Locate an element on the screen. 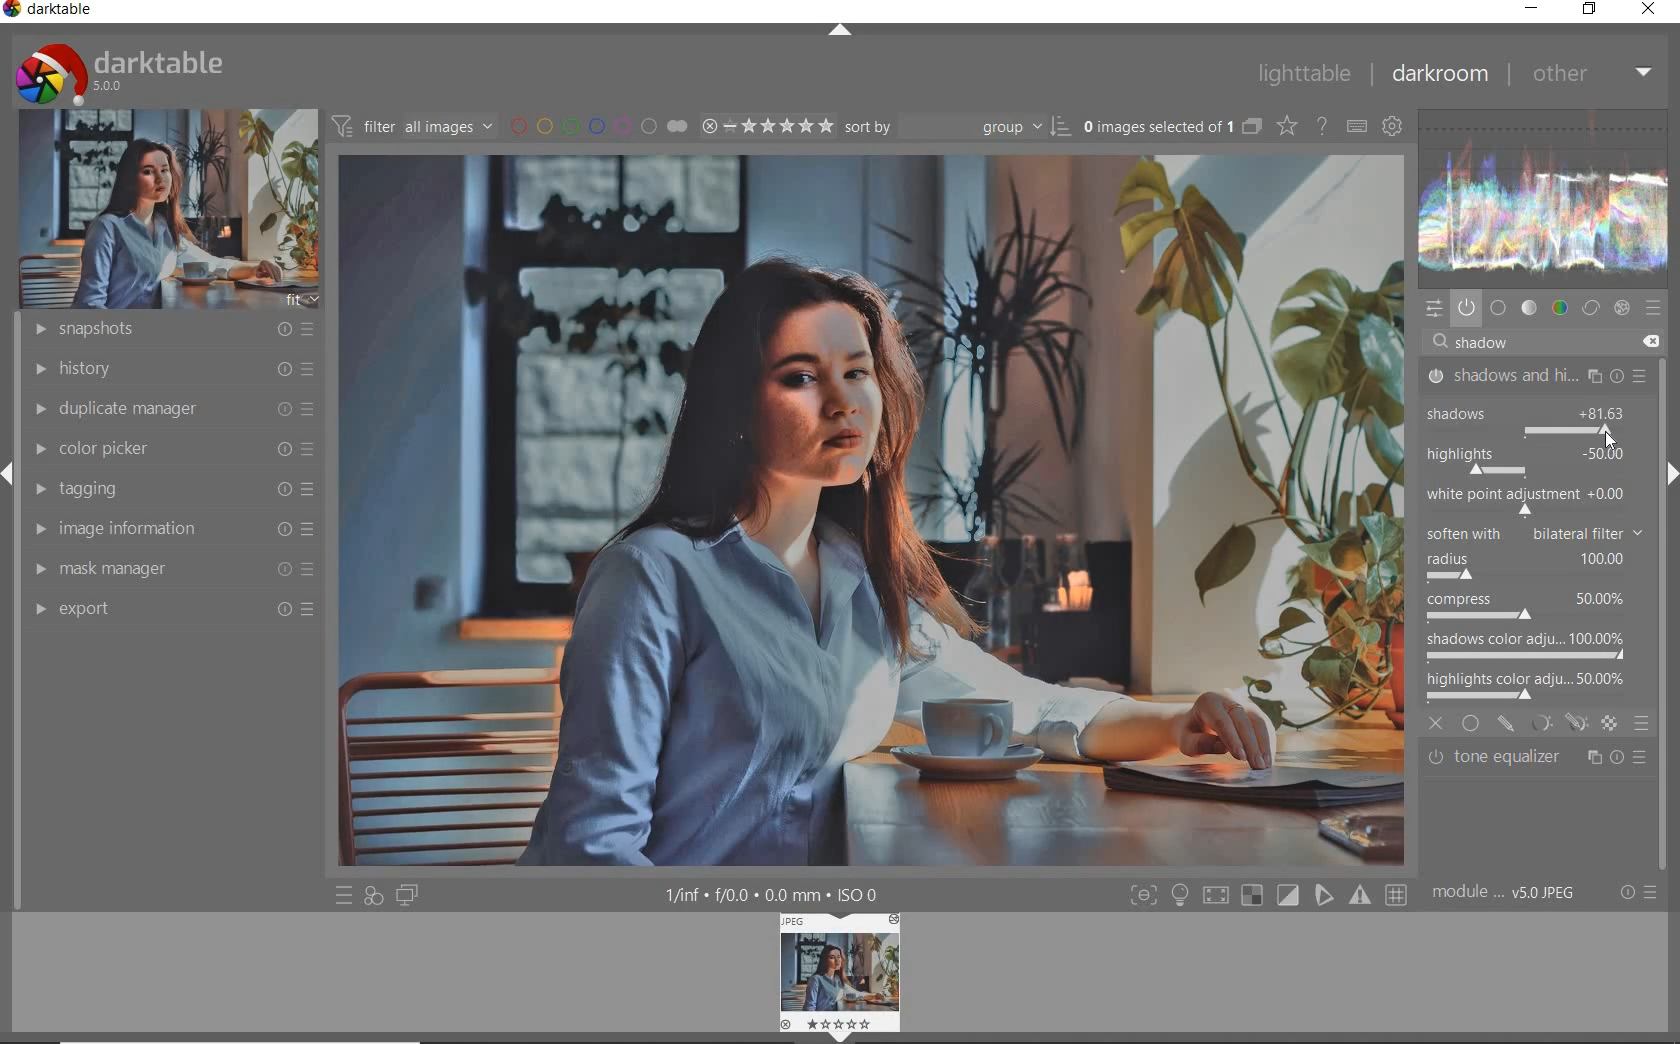 Image resolution: width=1680 pixels, height=1044 pixels. color picker is located at coordinates (172, 449).